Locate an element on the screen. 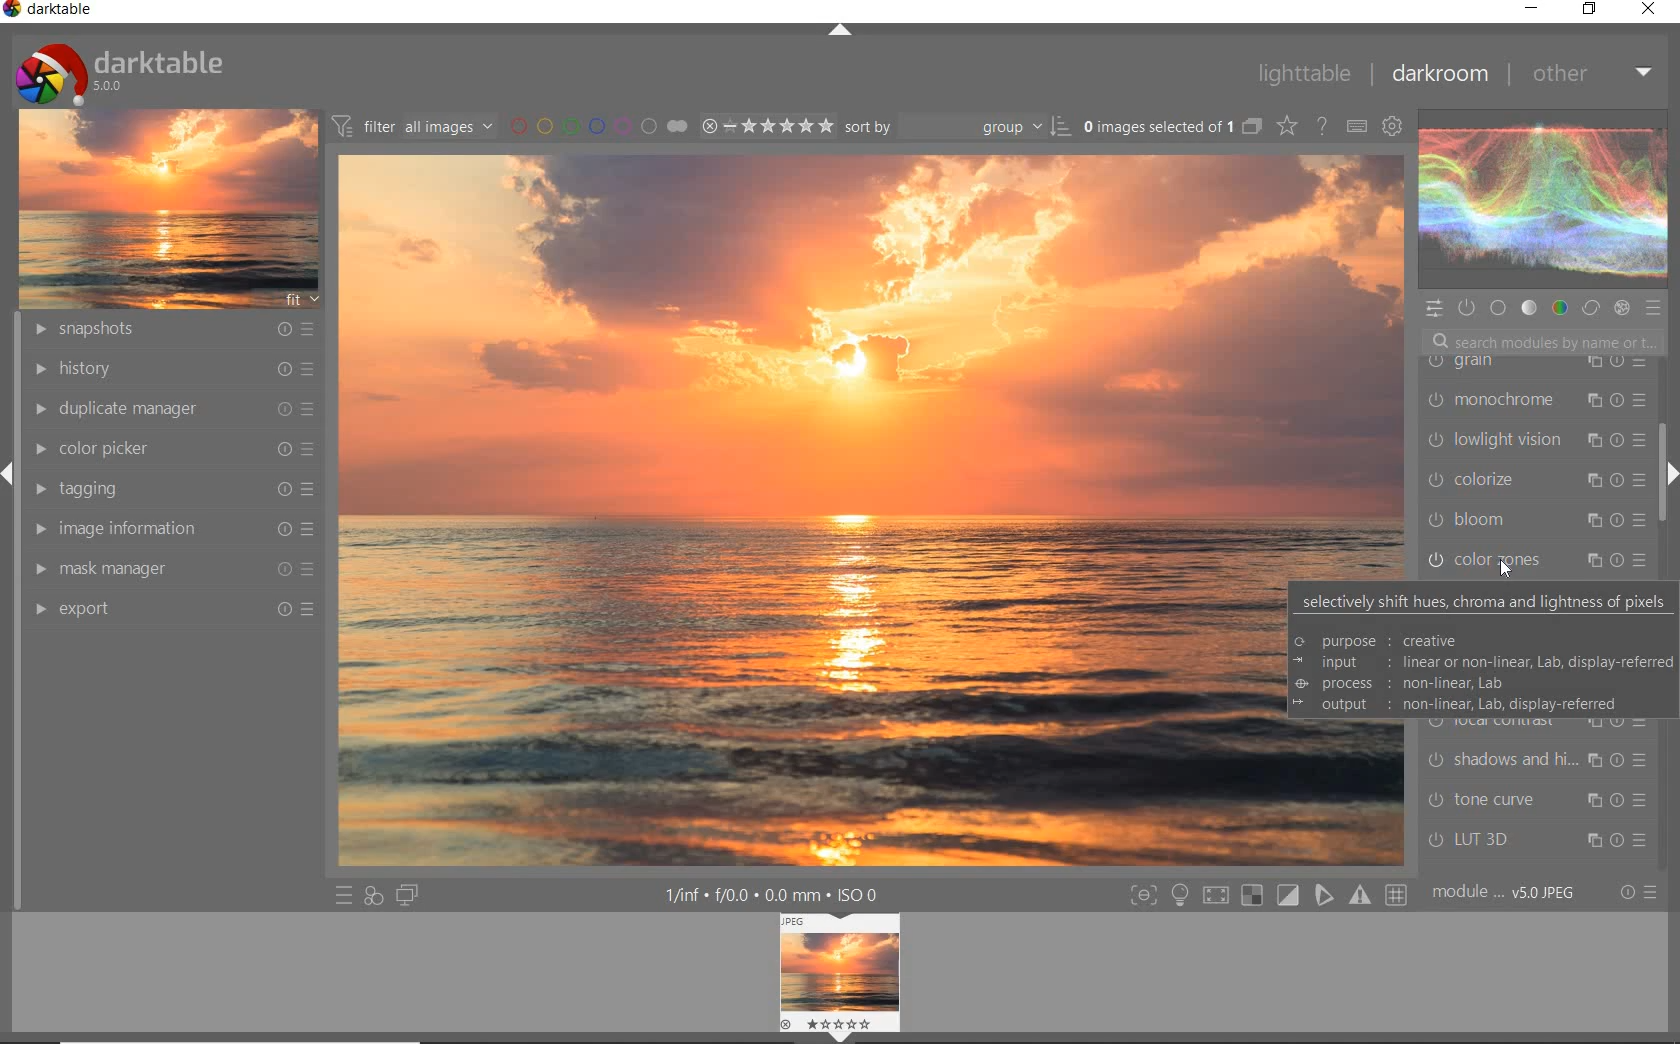 The width and height of the screenshot is (1680, 1044). shadows is located at coordinates (1536, 762).